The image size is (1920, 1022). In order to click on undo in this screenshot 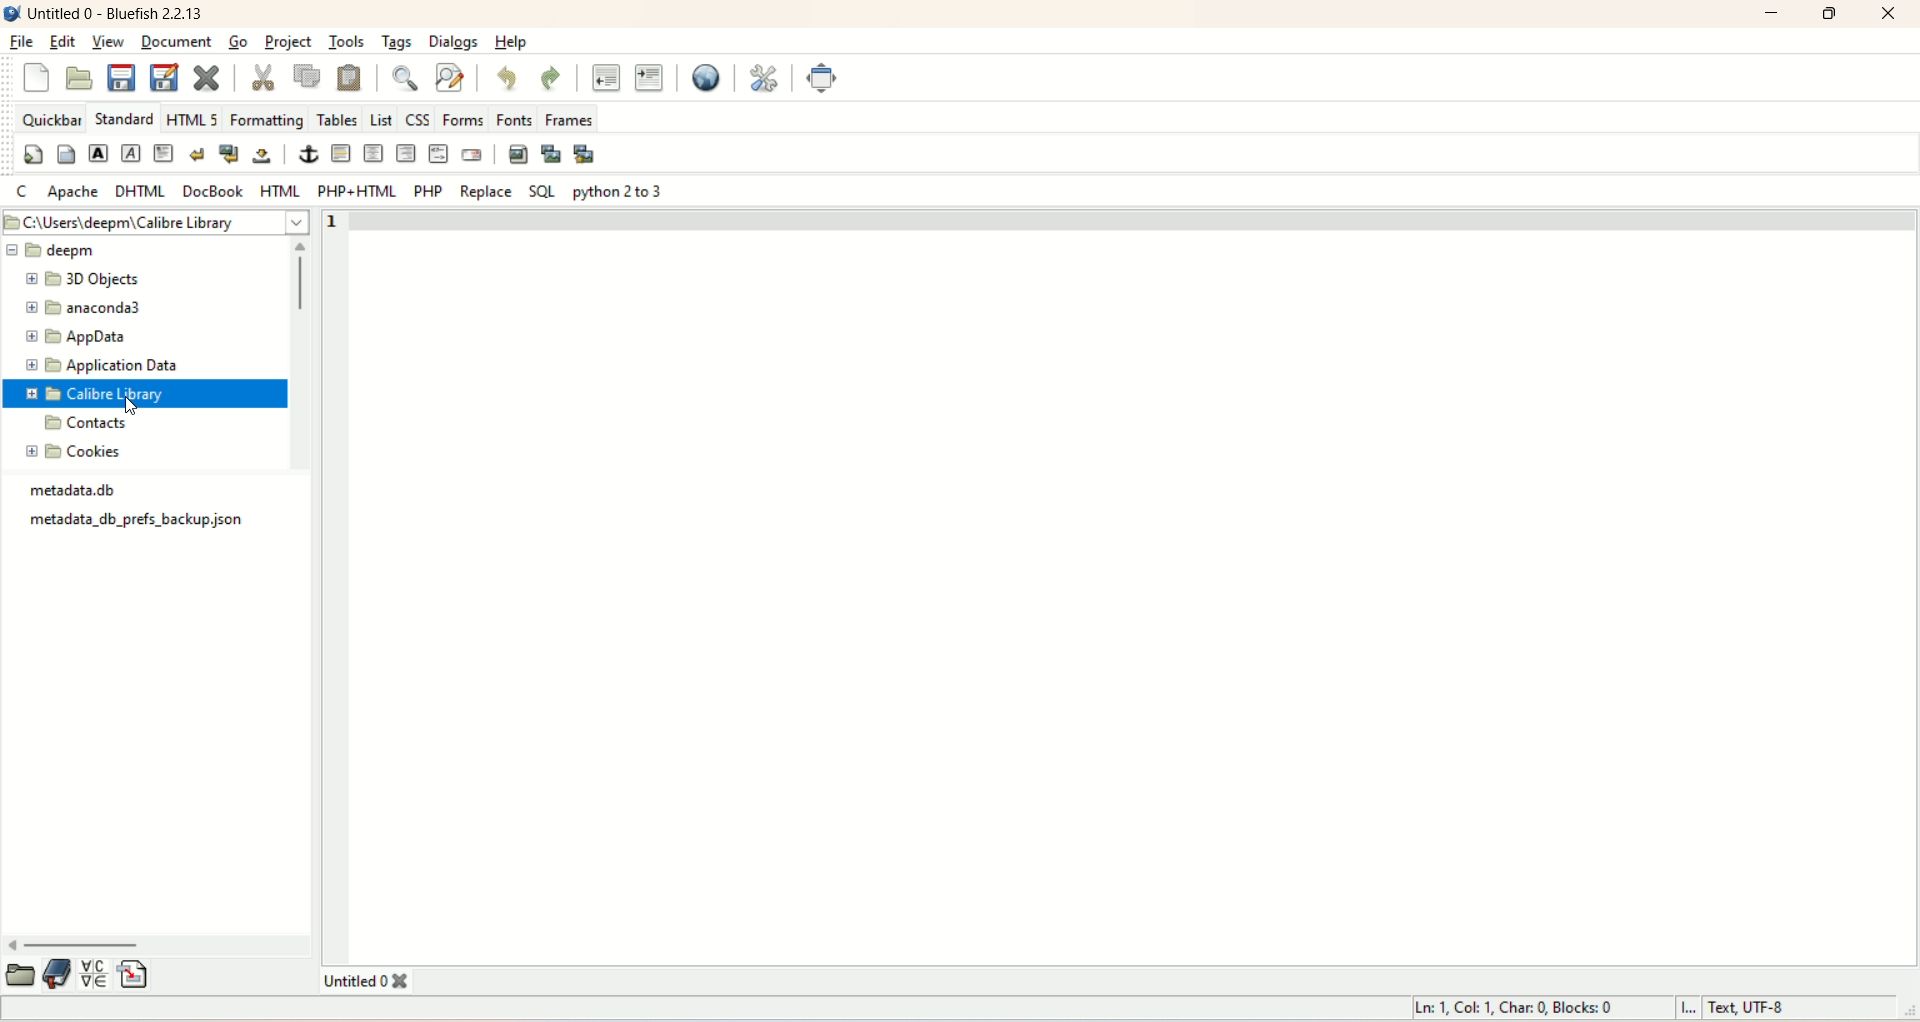, I will do `click(505, 80)`.